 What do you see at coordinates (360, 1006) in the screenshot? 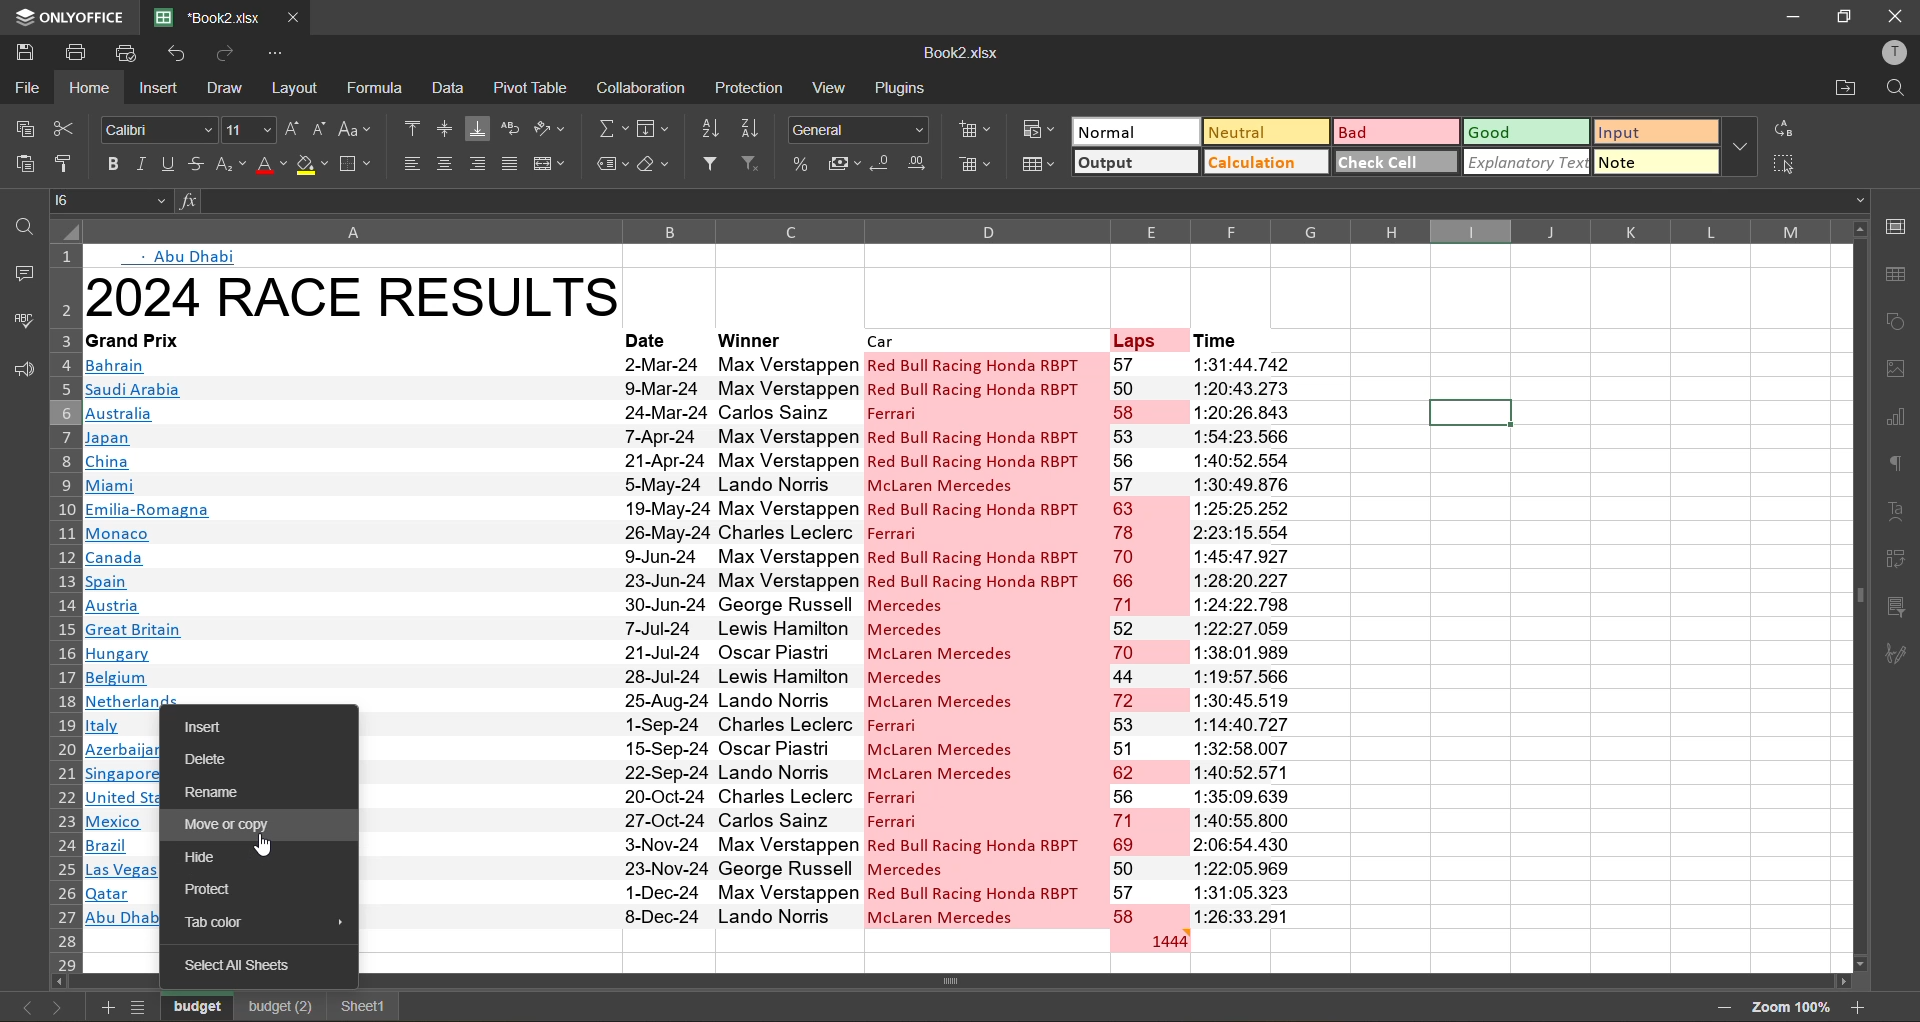
I see `sheet1` at bounding box center [360, 1006].